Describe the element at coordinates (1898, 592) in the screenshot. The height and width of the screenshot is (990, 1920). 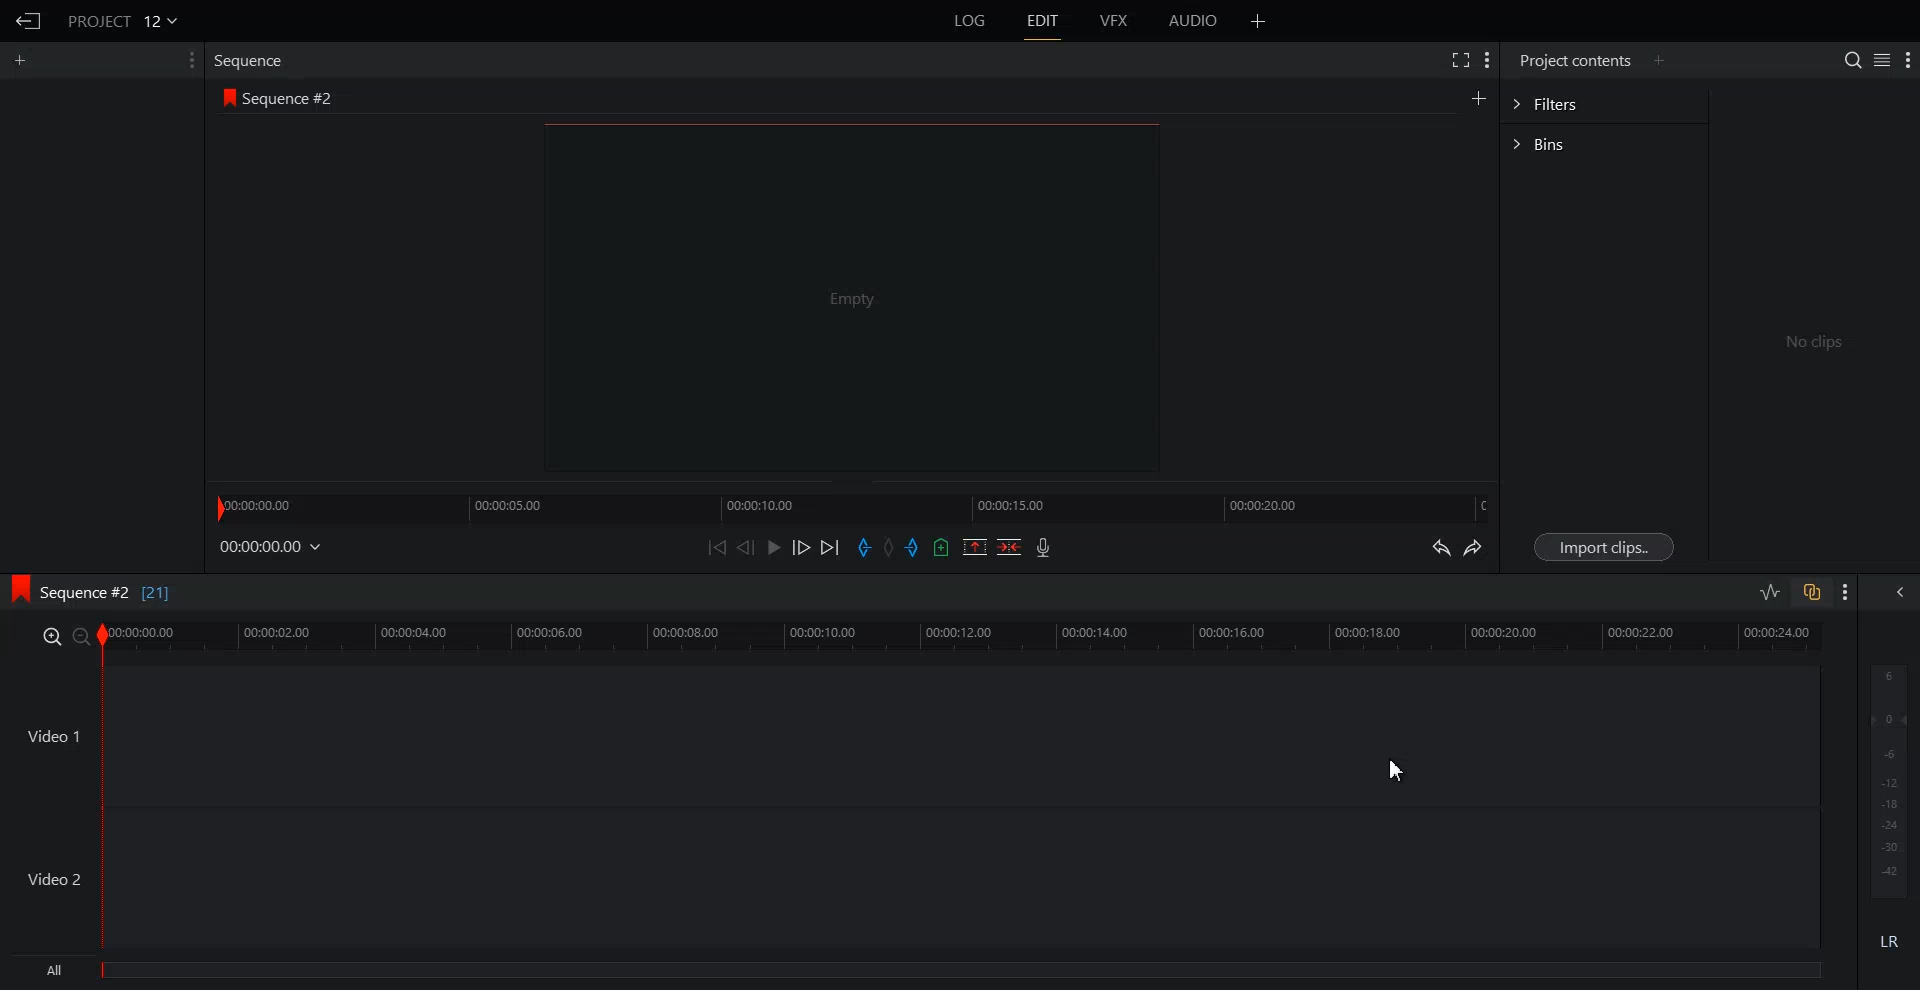
I see `Show All audio menu` at that location.